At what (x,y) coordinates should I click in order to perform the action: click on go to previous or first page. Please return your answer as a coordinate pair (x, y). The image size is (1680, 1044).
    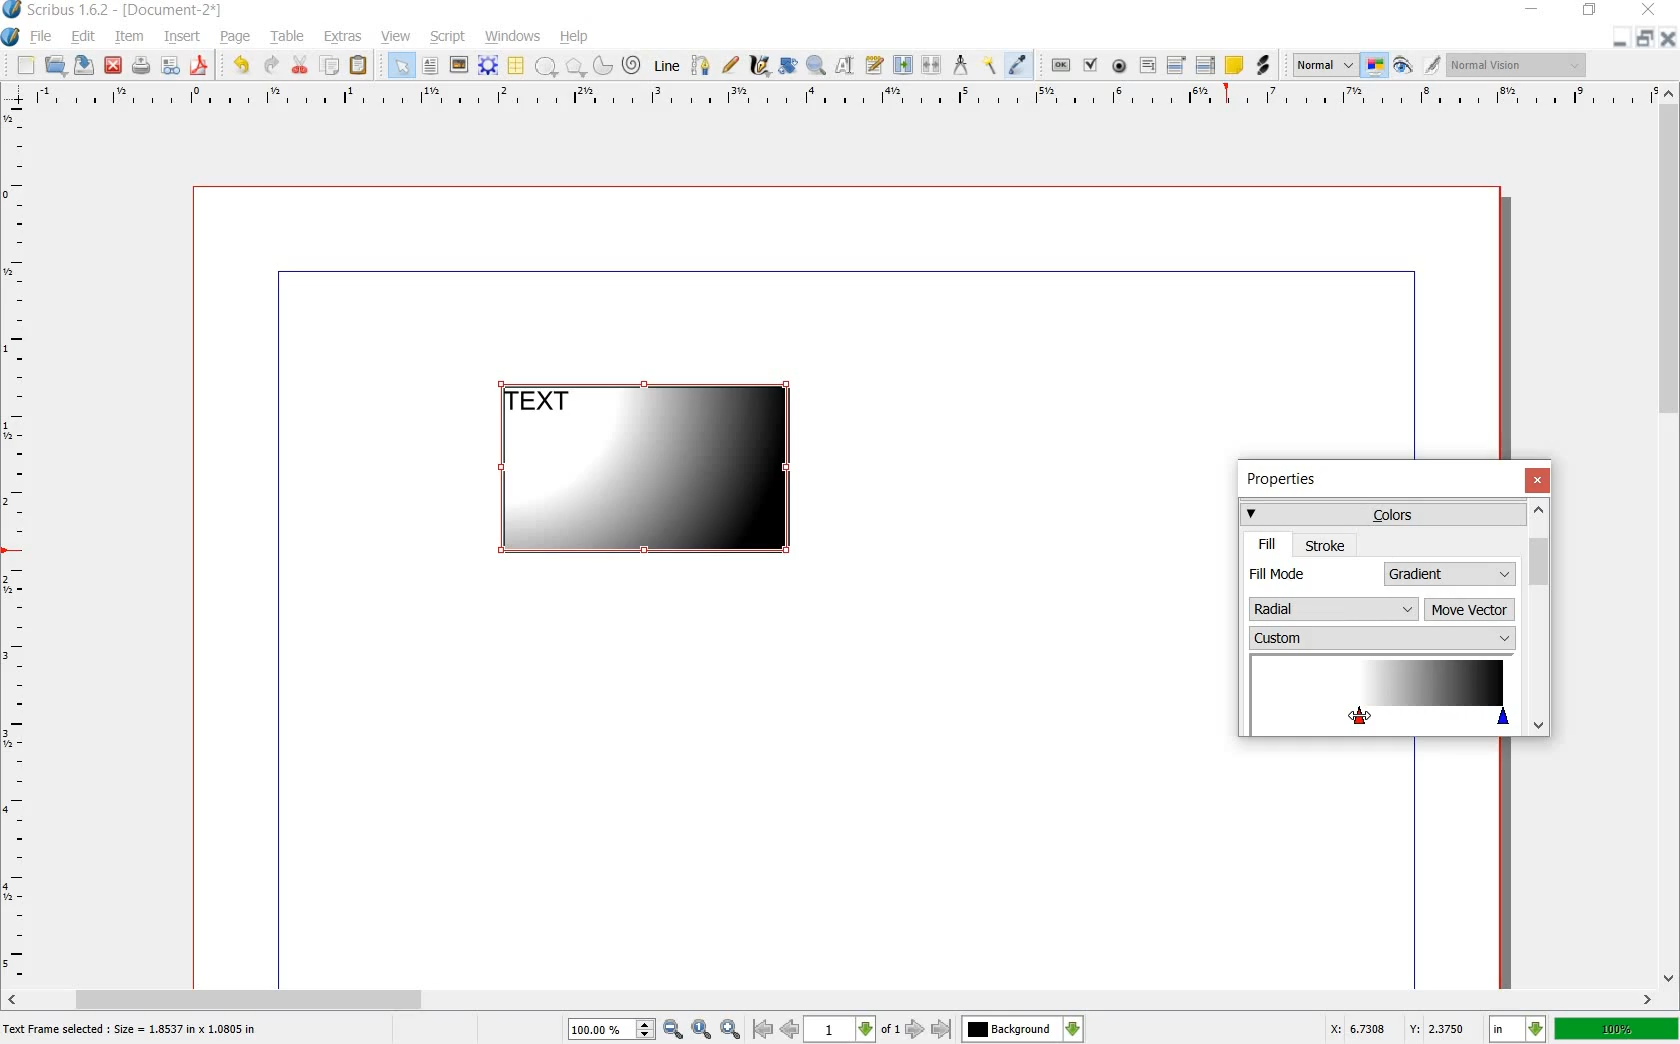
    Looking at the image, I should click on (774, 1030).